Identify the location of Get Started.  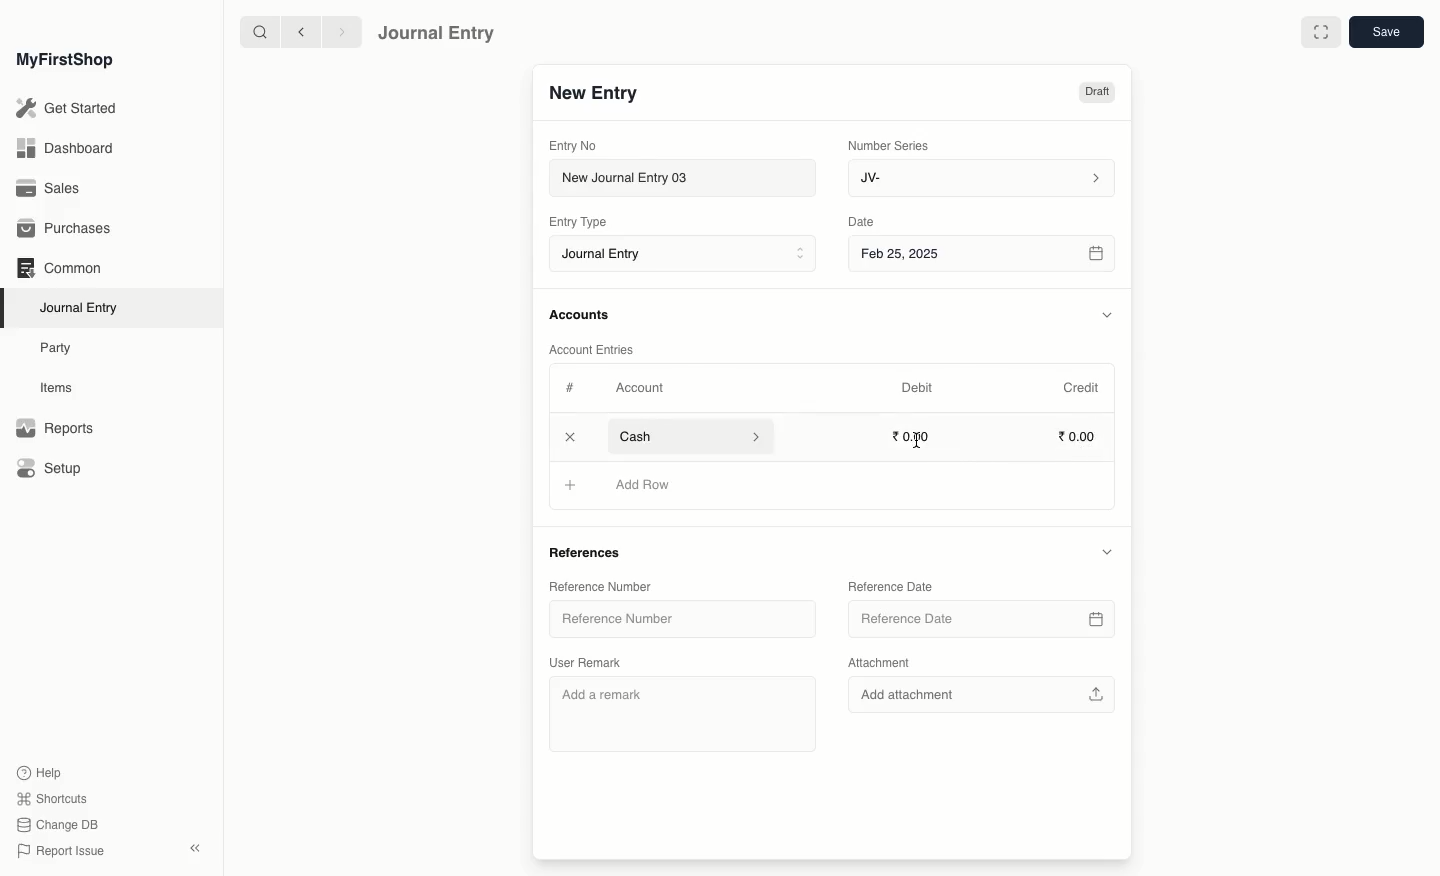
(68, 109).